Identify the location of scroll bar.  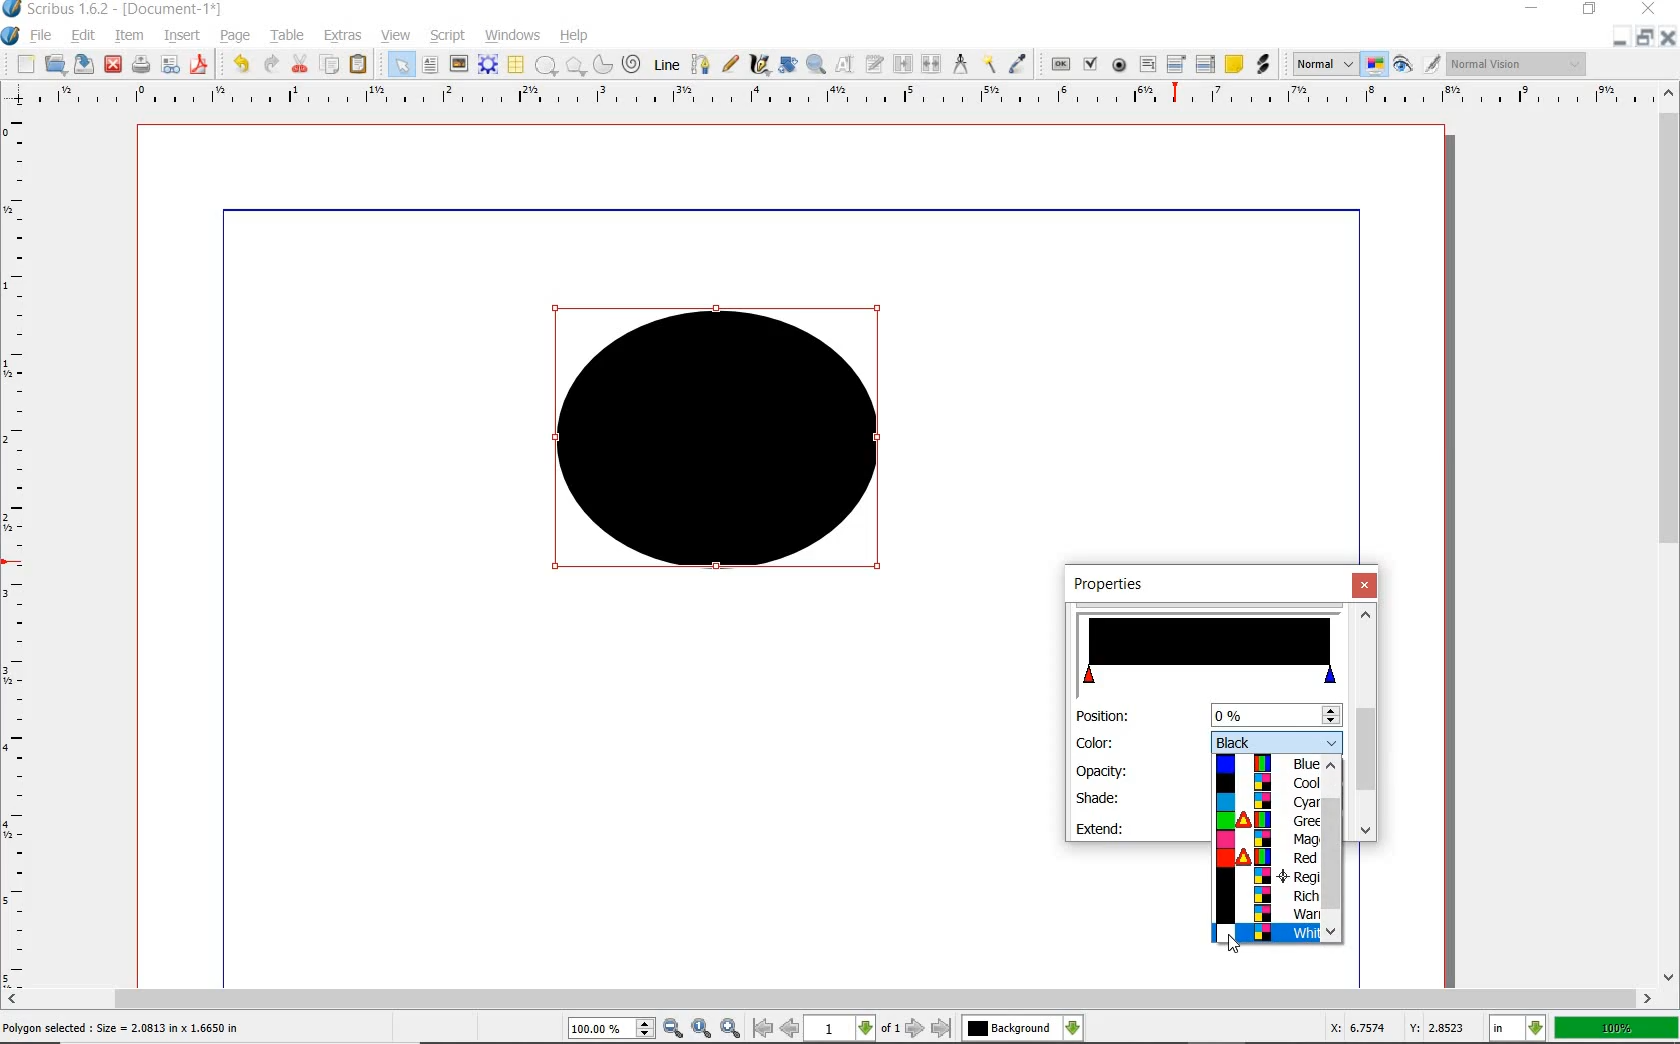
(1364, 749).